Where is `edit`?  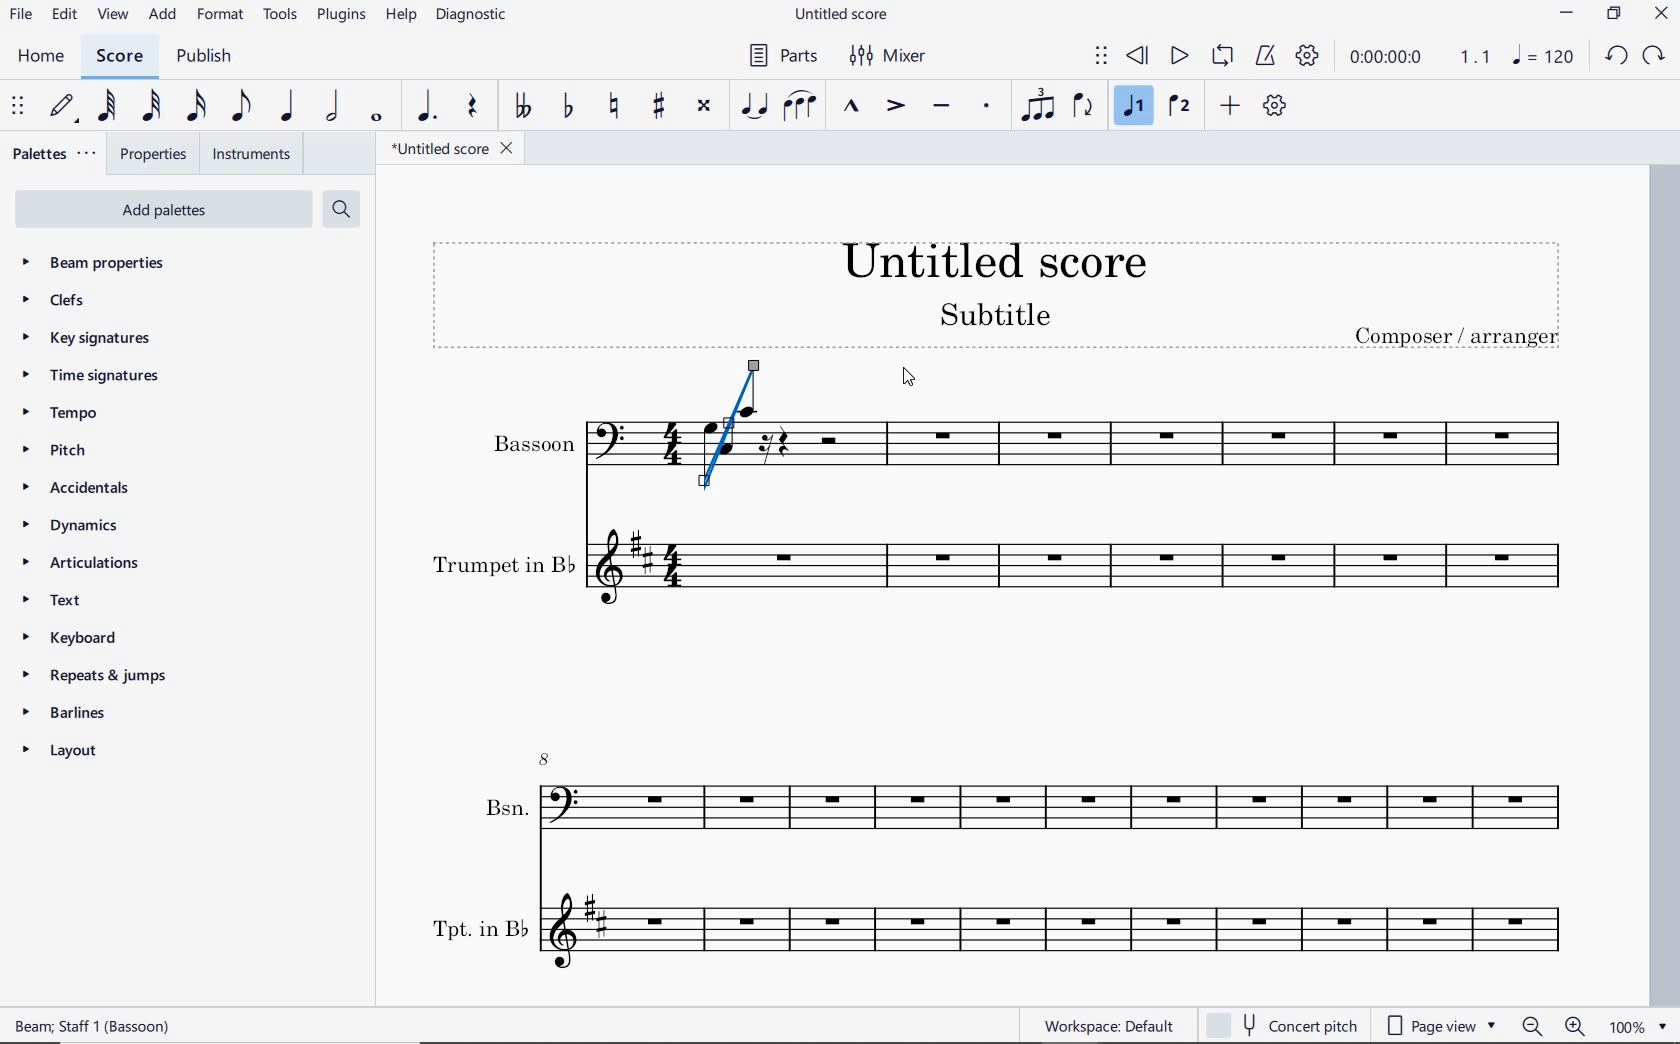
edit is located at coordinates (64, 17).